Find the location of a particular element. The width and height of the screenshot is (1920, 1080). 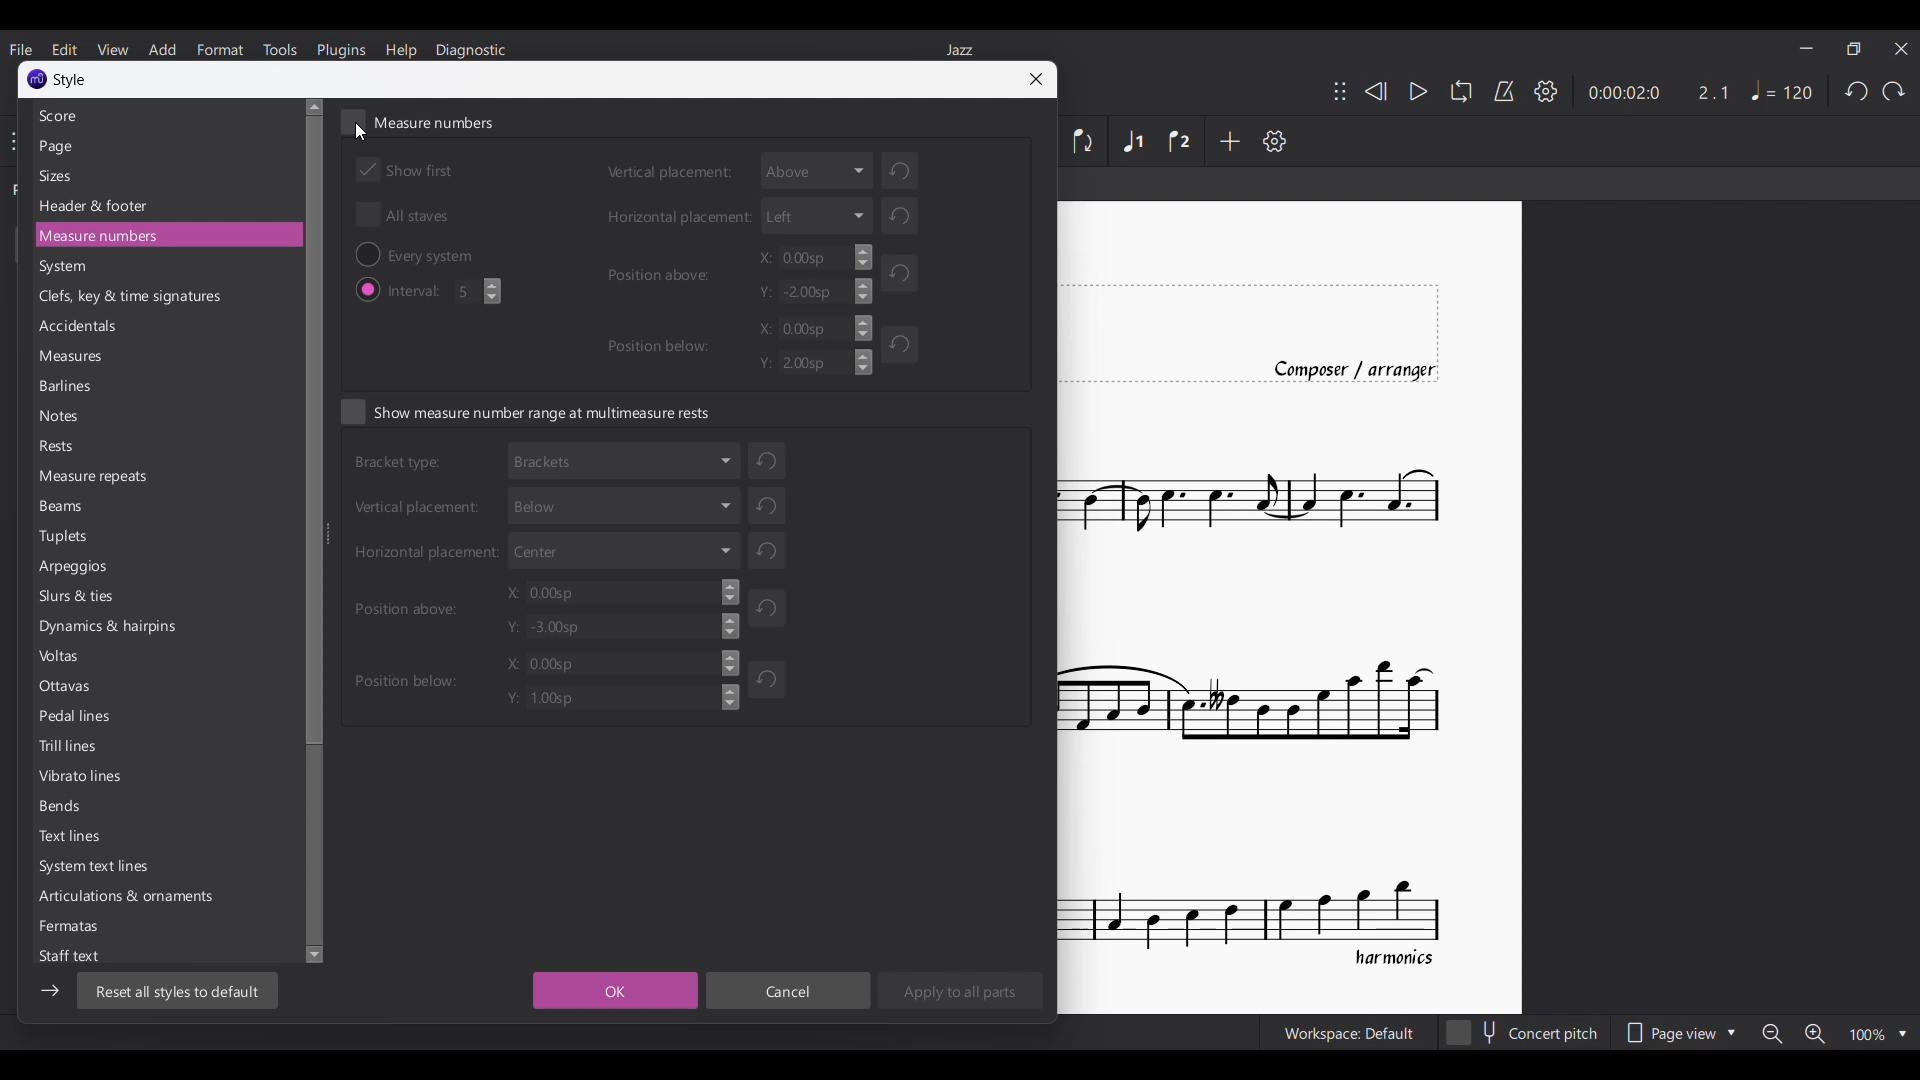

System is located at coordinates (67, 268).